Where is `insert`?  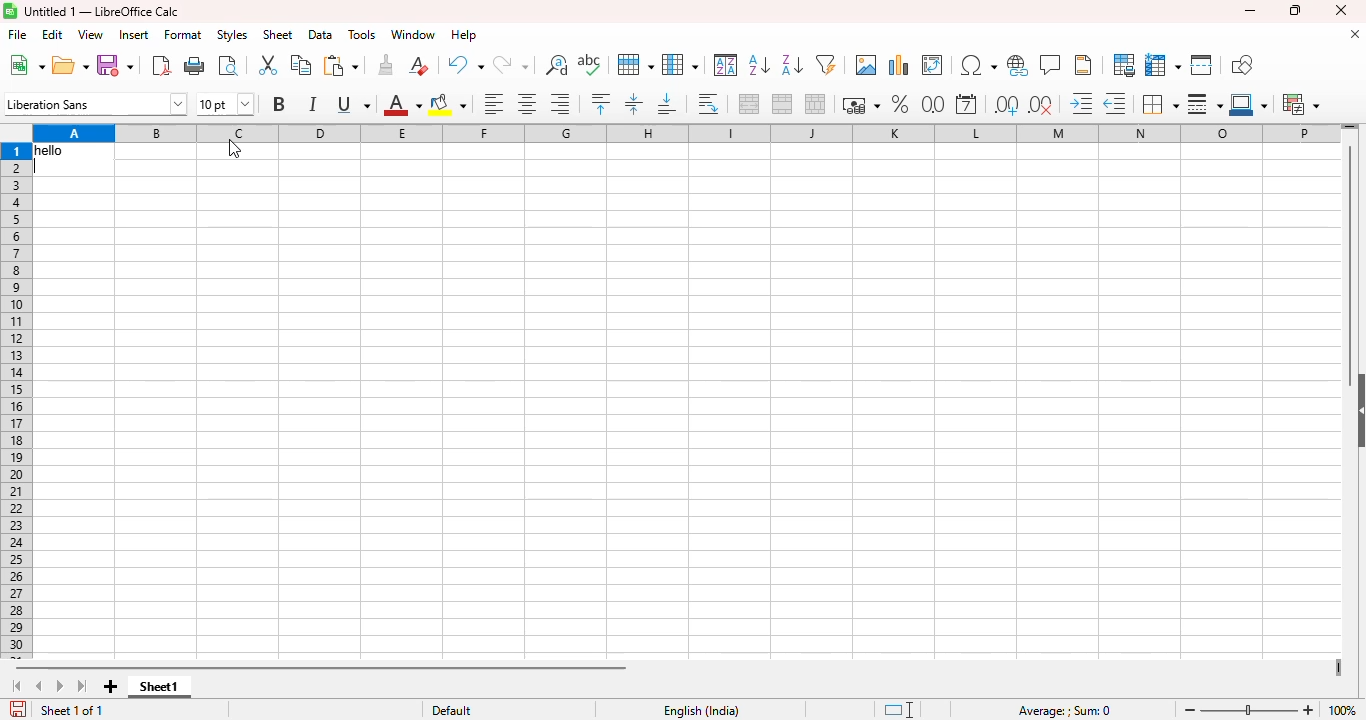 insert is located at coordinates (134, 34).